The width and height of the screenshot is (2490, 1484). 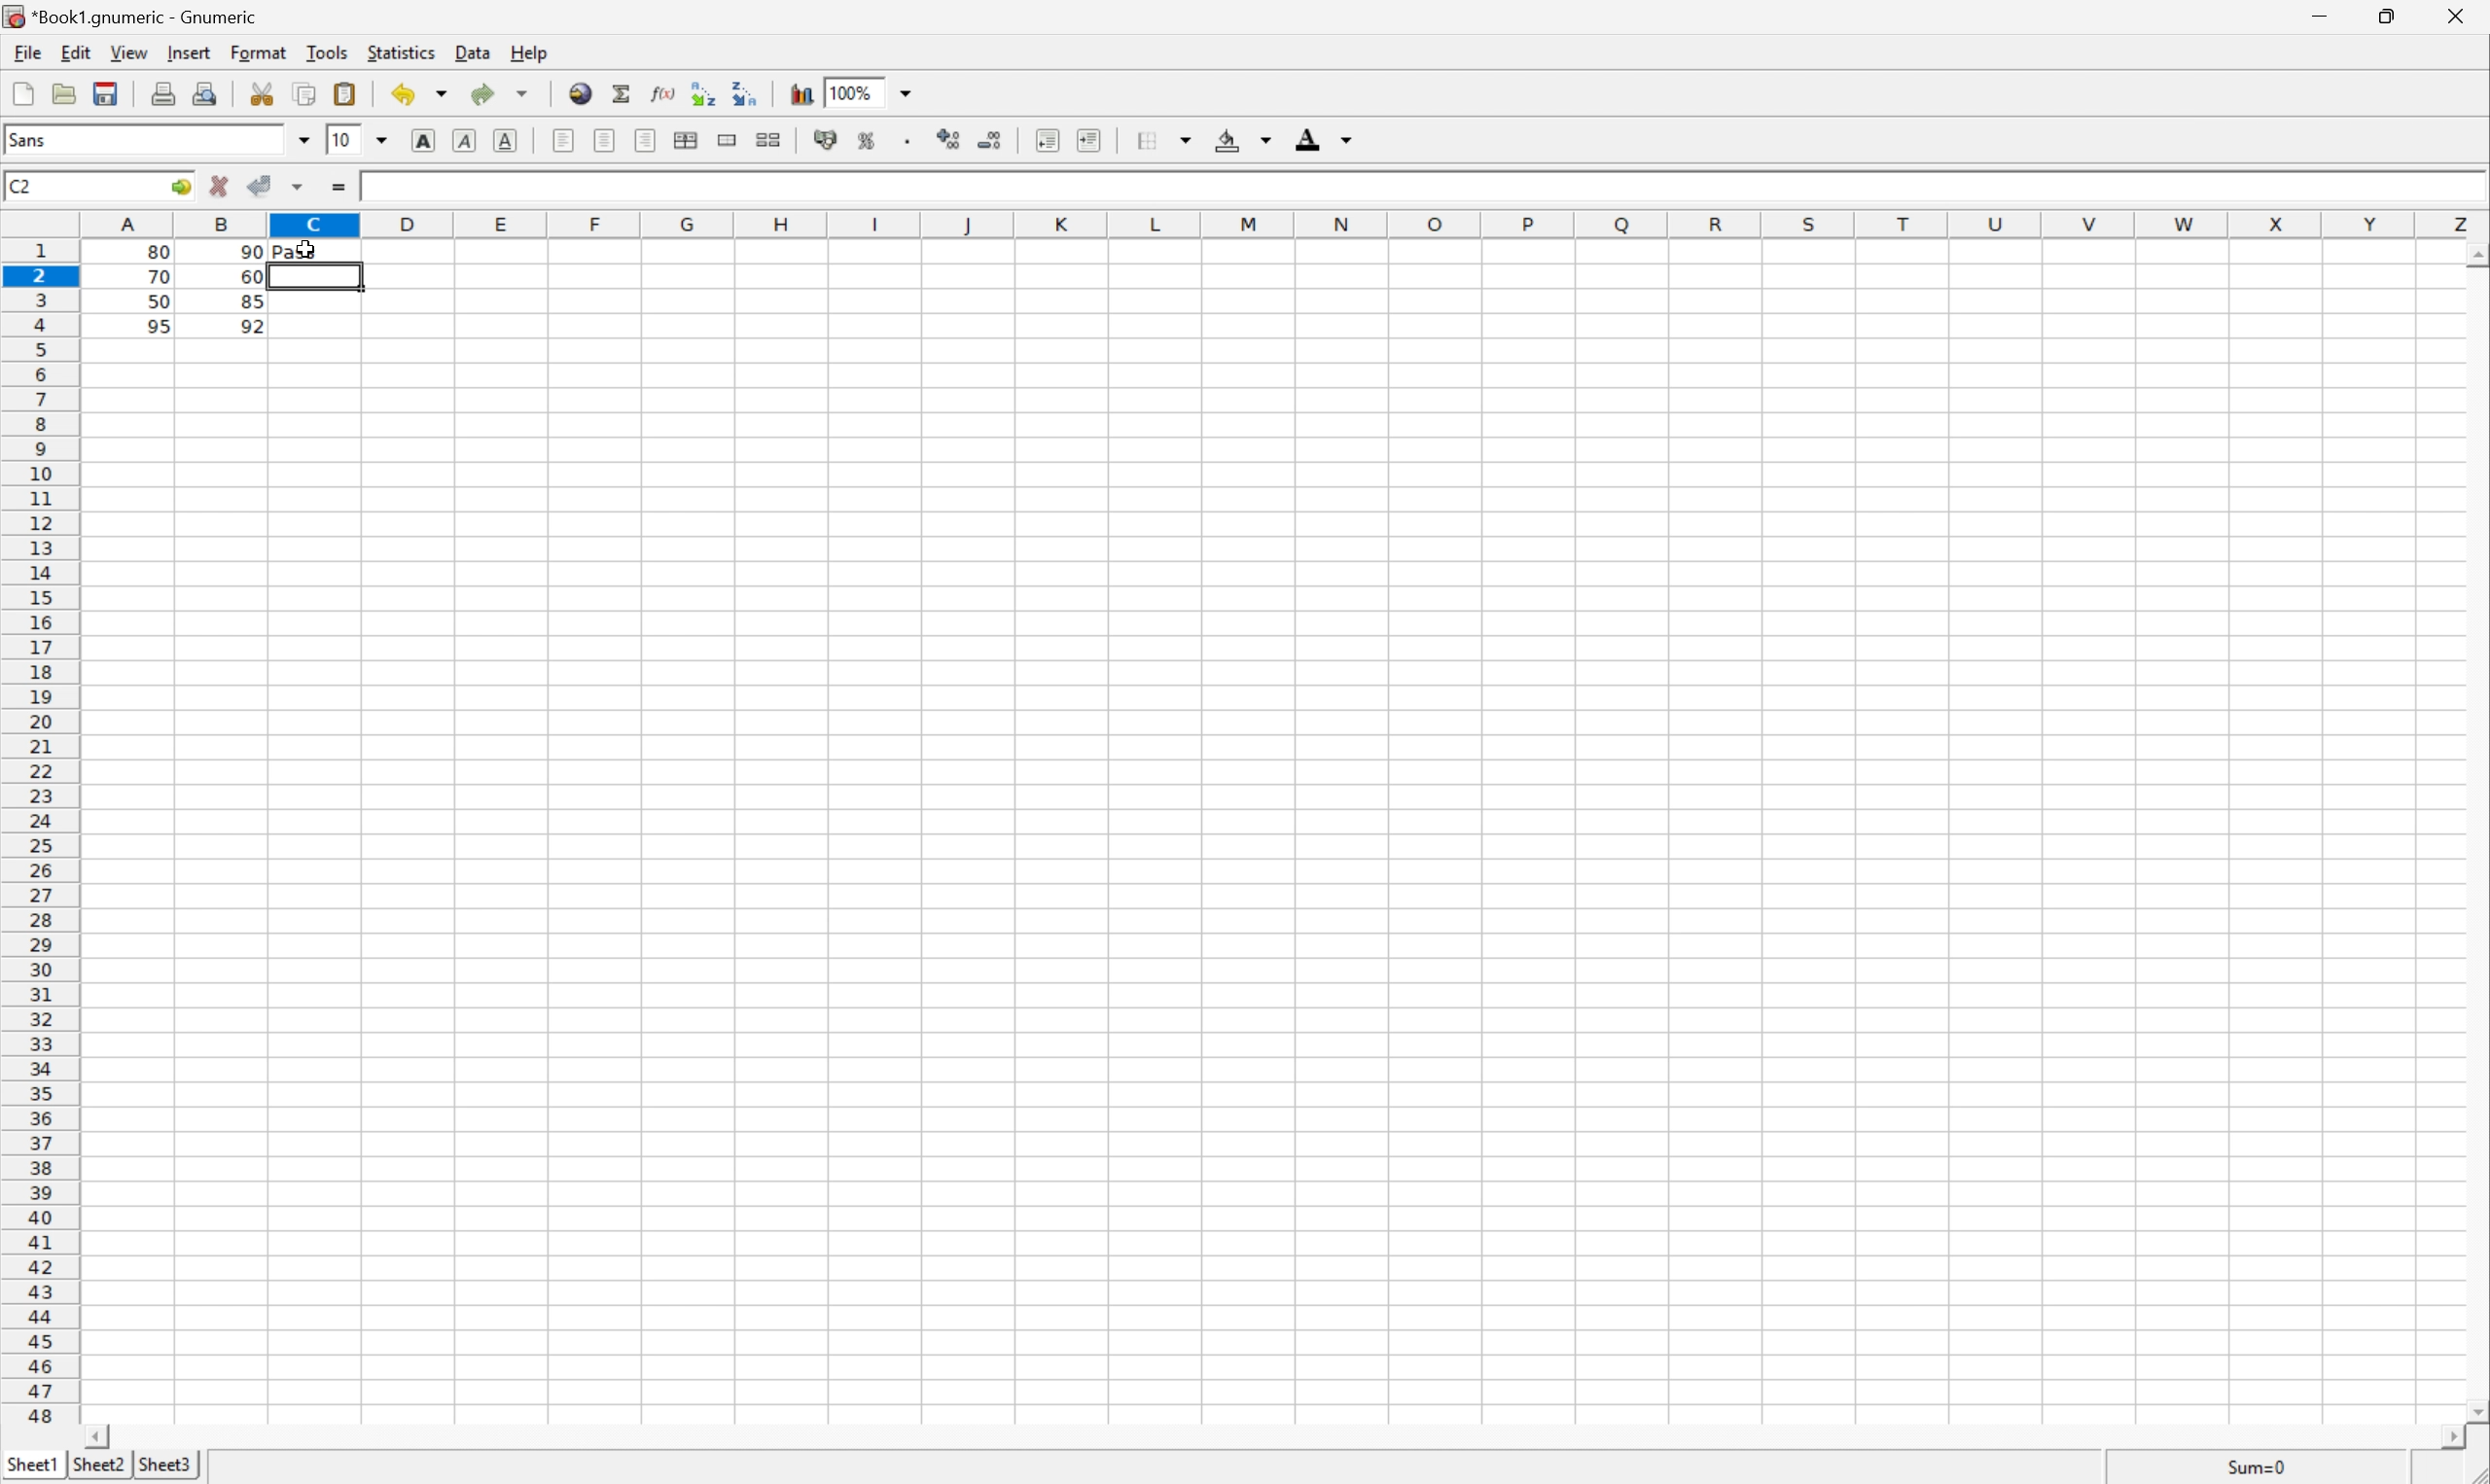 I want to click on 100%, so click(x=865, y=91).